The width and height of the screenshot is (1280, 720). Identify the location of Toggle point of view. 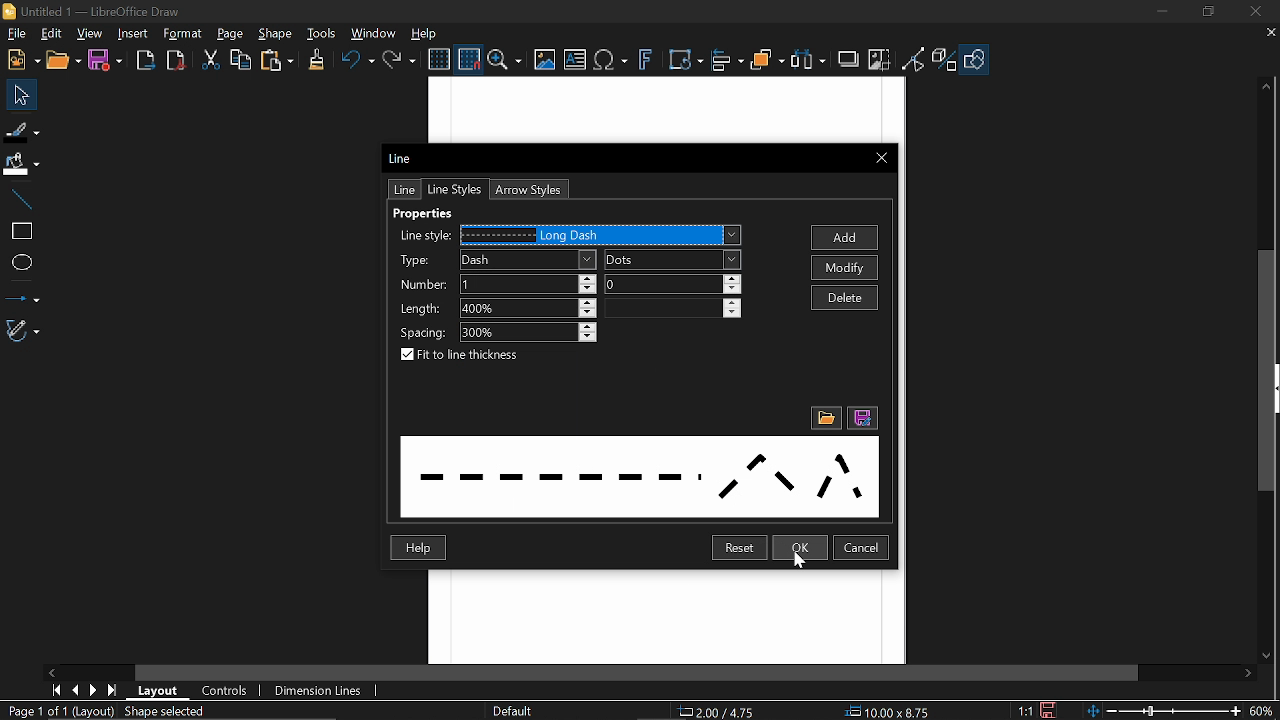
(914, 60).